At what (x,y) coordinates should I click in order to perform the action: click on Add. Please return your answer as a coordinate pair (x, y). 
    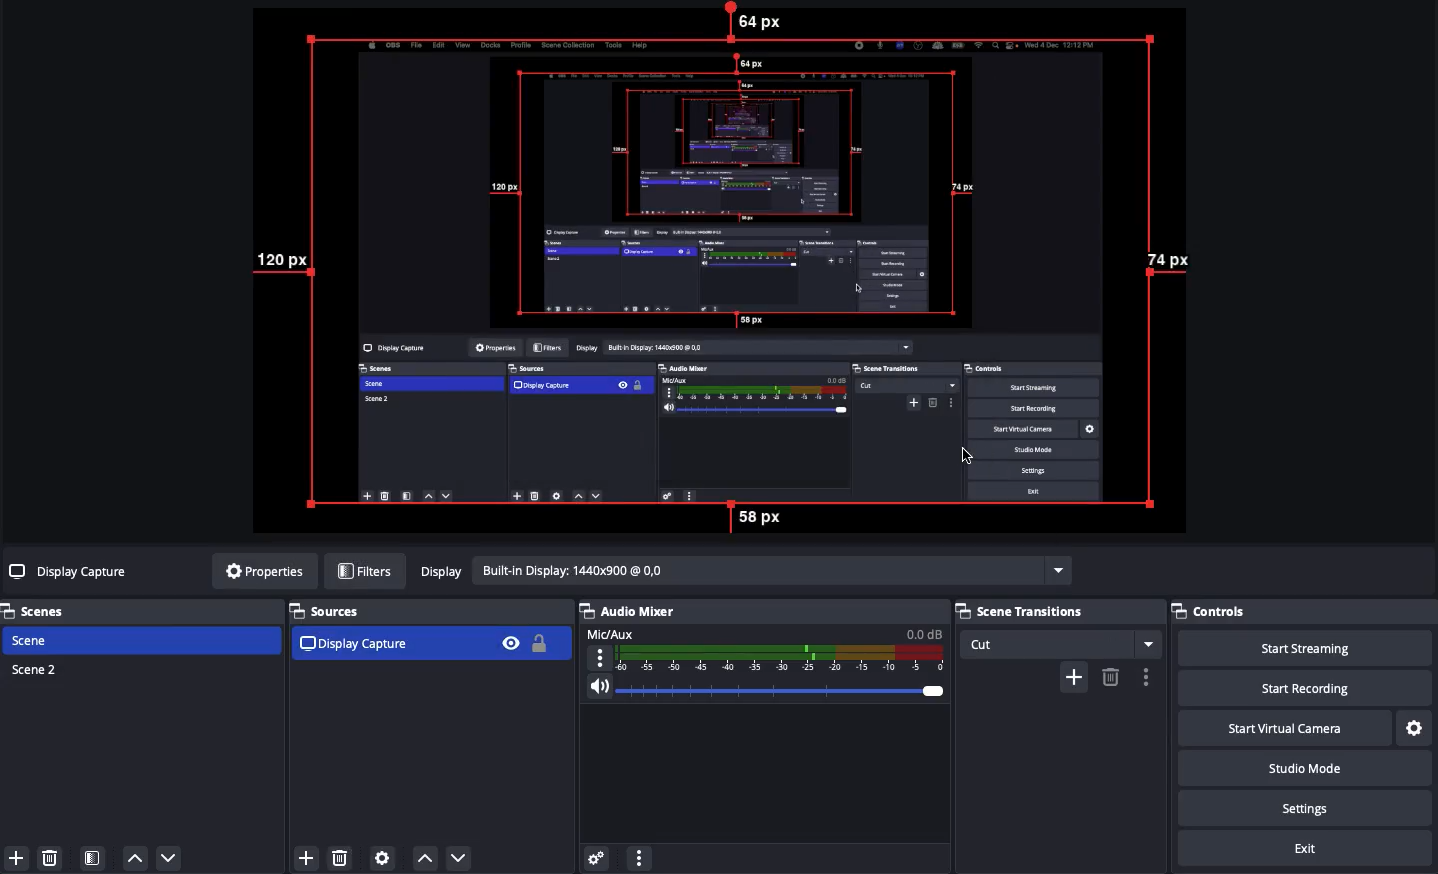
    Looking at the image, I should click on (1073, 675).